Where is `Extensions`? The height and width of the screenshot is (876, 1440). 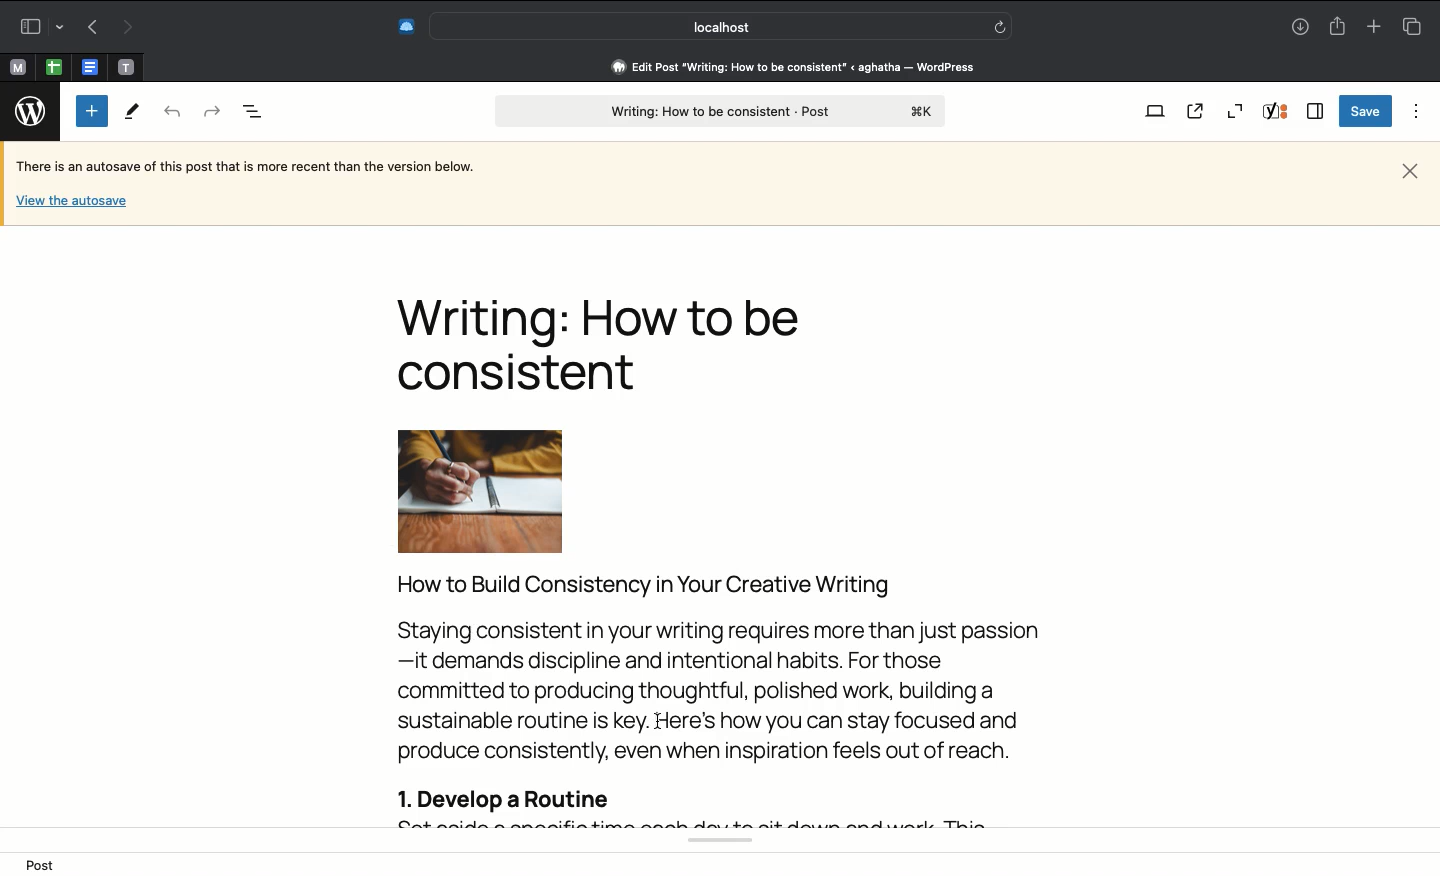 Extensions is located at coordinates (405, 24).